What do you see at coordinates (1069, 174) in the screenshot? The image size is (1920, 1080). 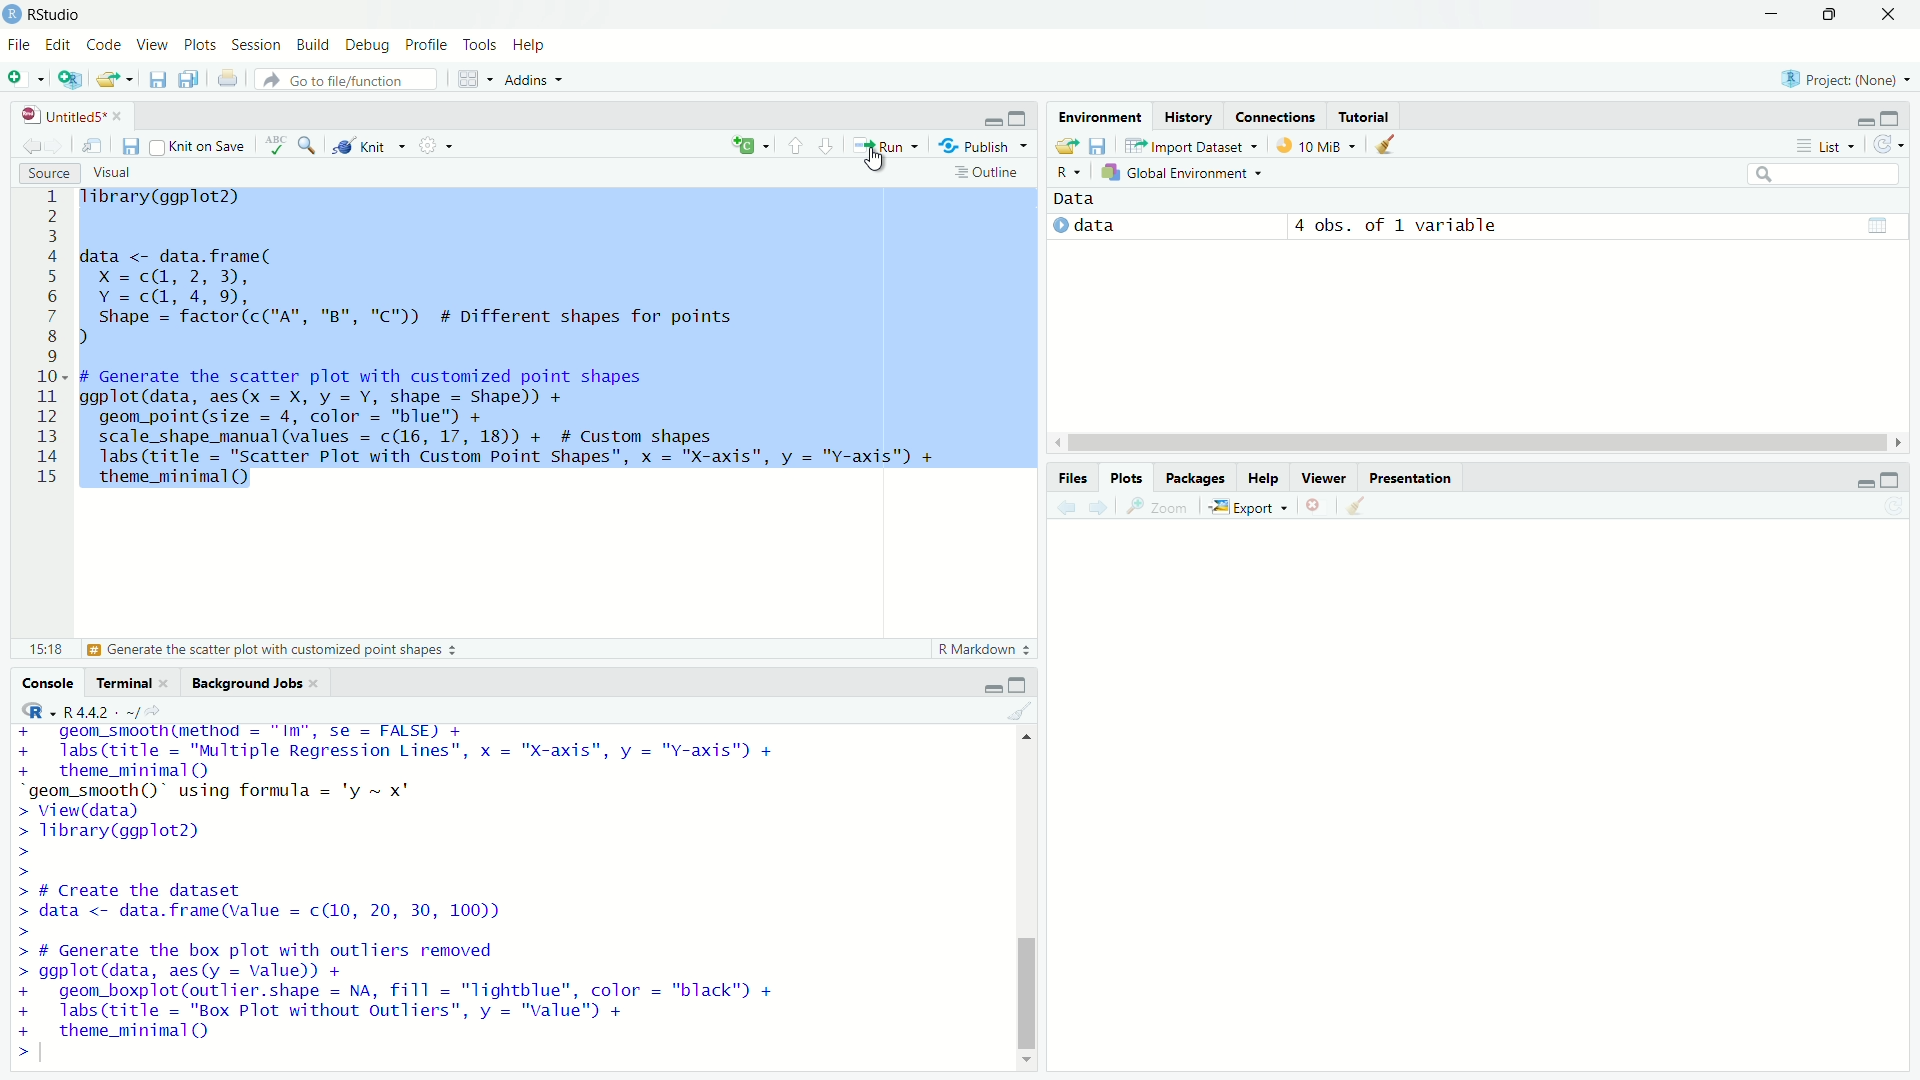 I see `R` at bounding box center [1069, 174].